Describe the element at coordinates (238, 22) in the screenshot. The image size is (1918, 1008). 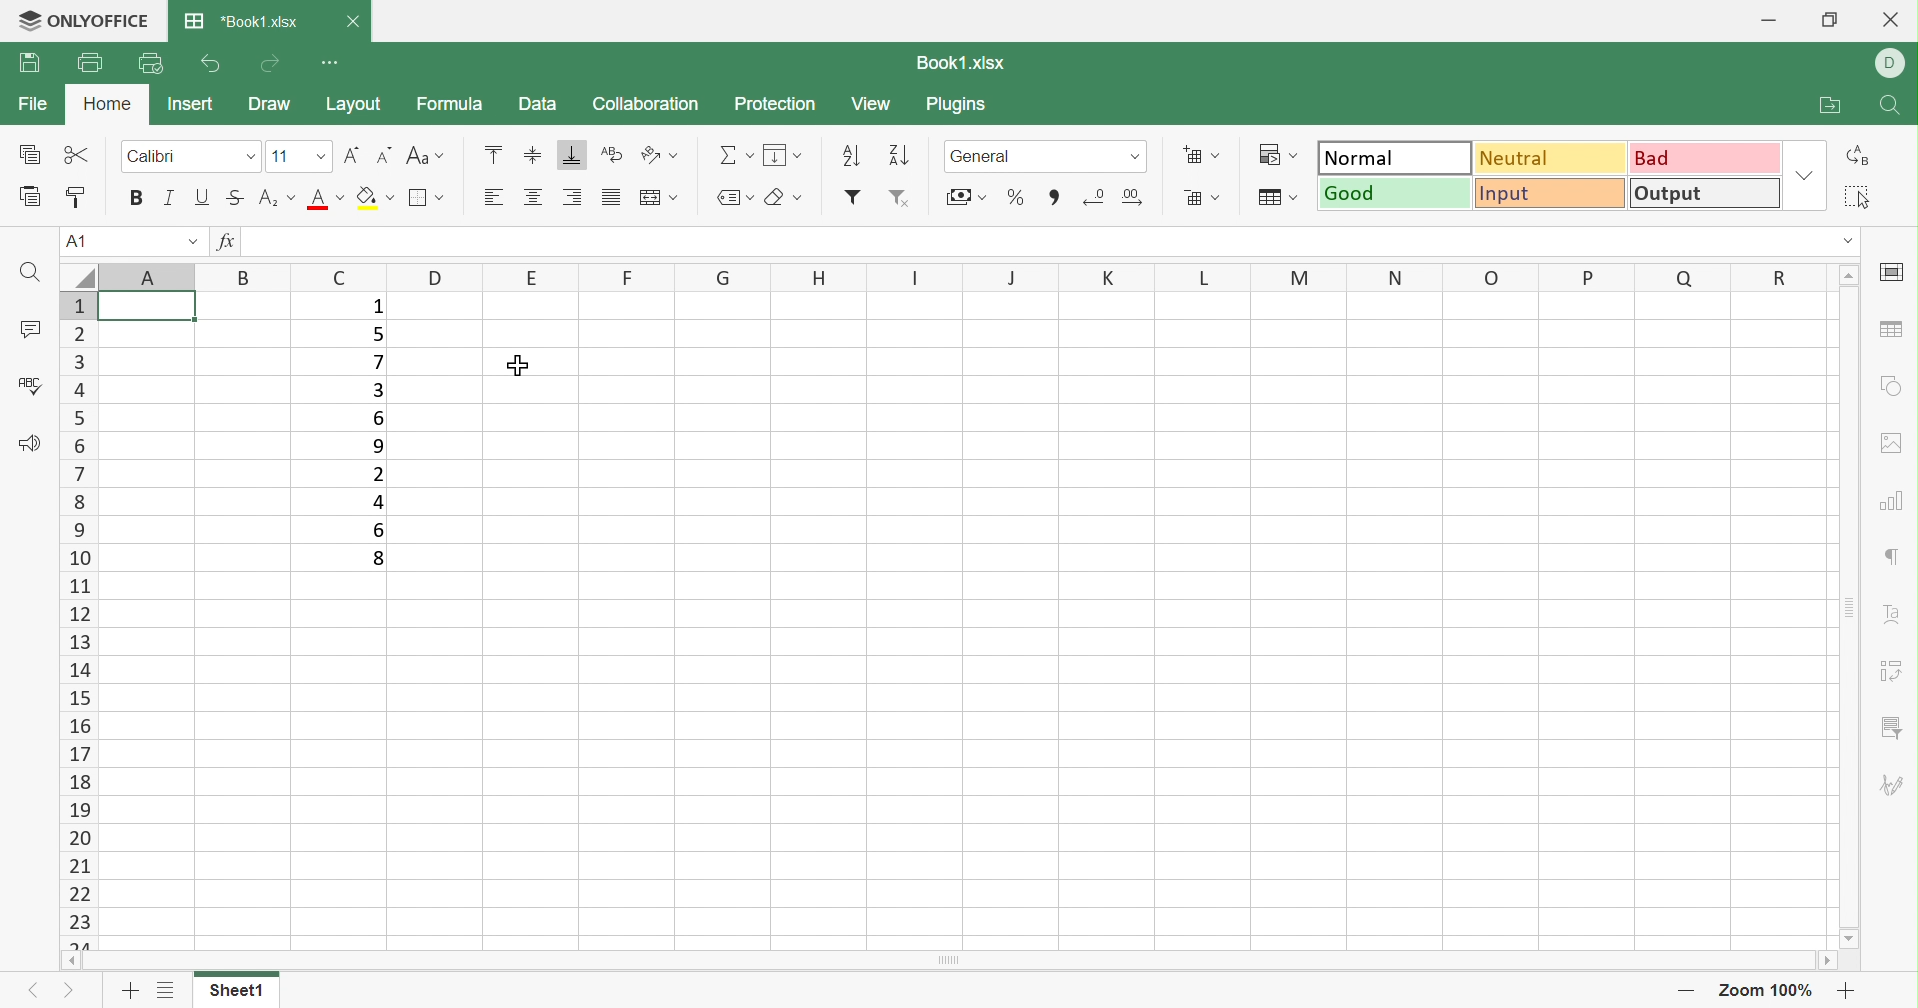
I see `*Book1.xlsx` at that location.